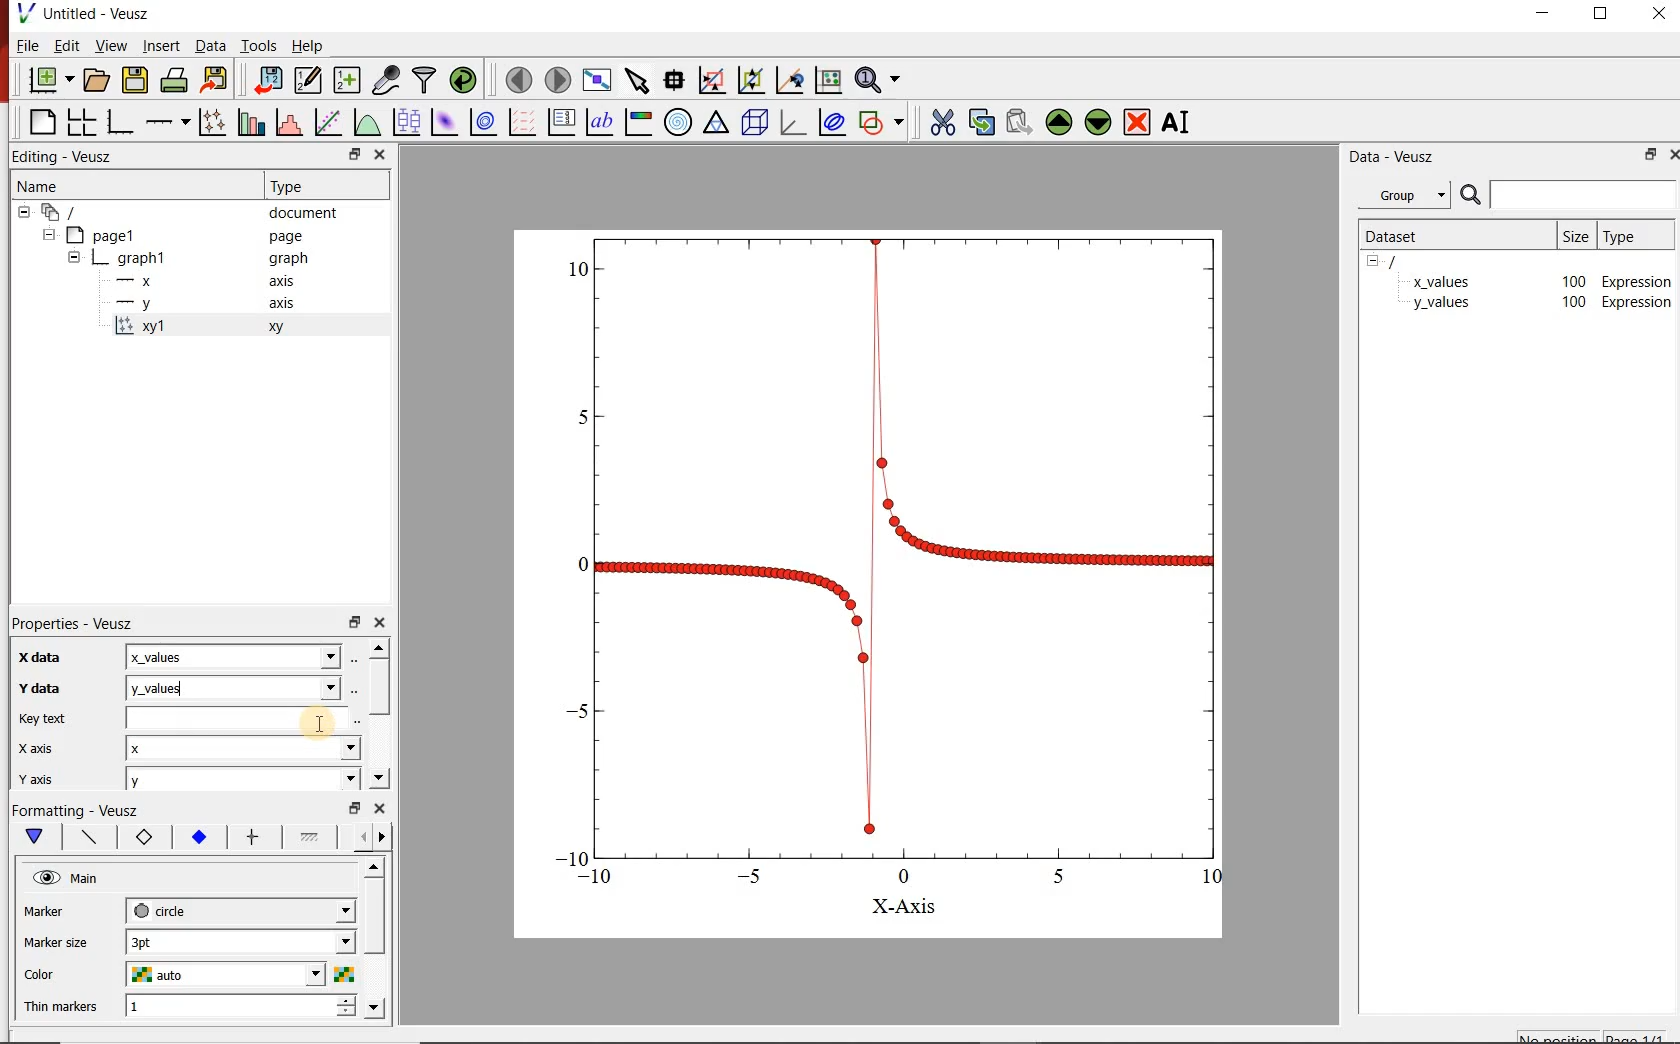 The height and width of the screenshot is (1044, 1680). Describe the element at coordinates (559, 80) in the screenshot. I see `move to next page` at that location.